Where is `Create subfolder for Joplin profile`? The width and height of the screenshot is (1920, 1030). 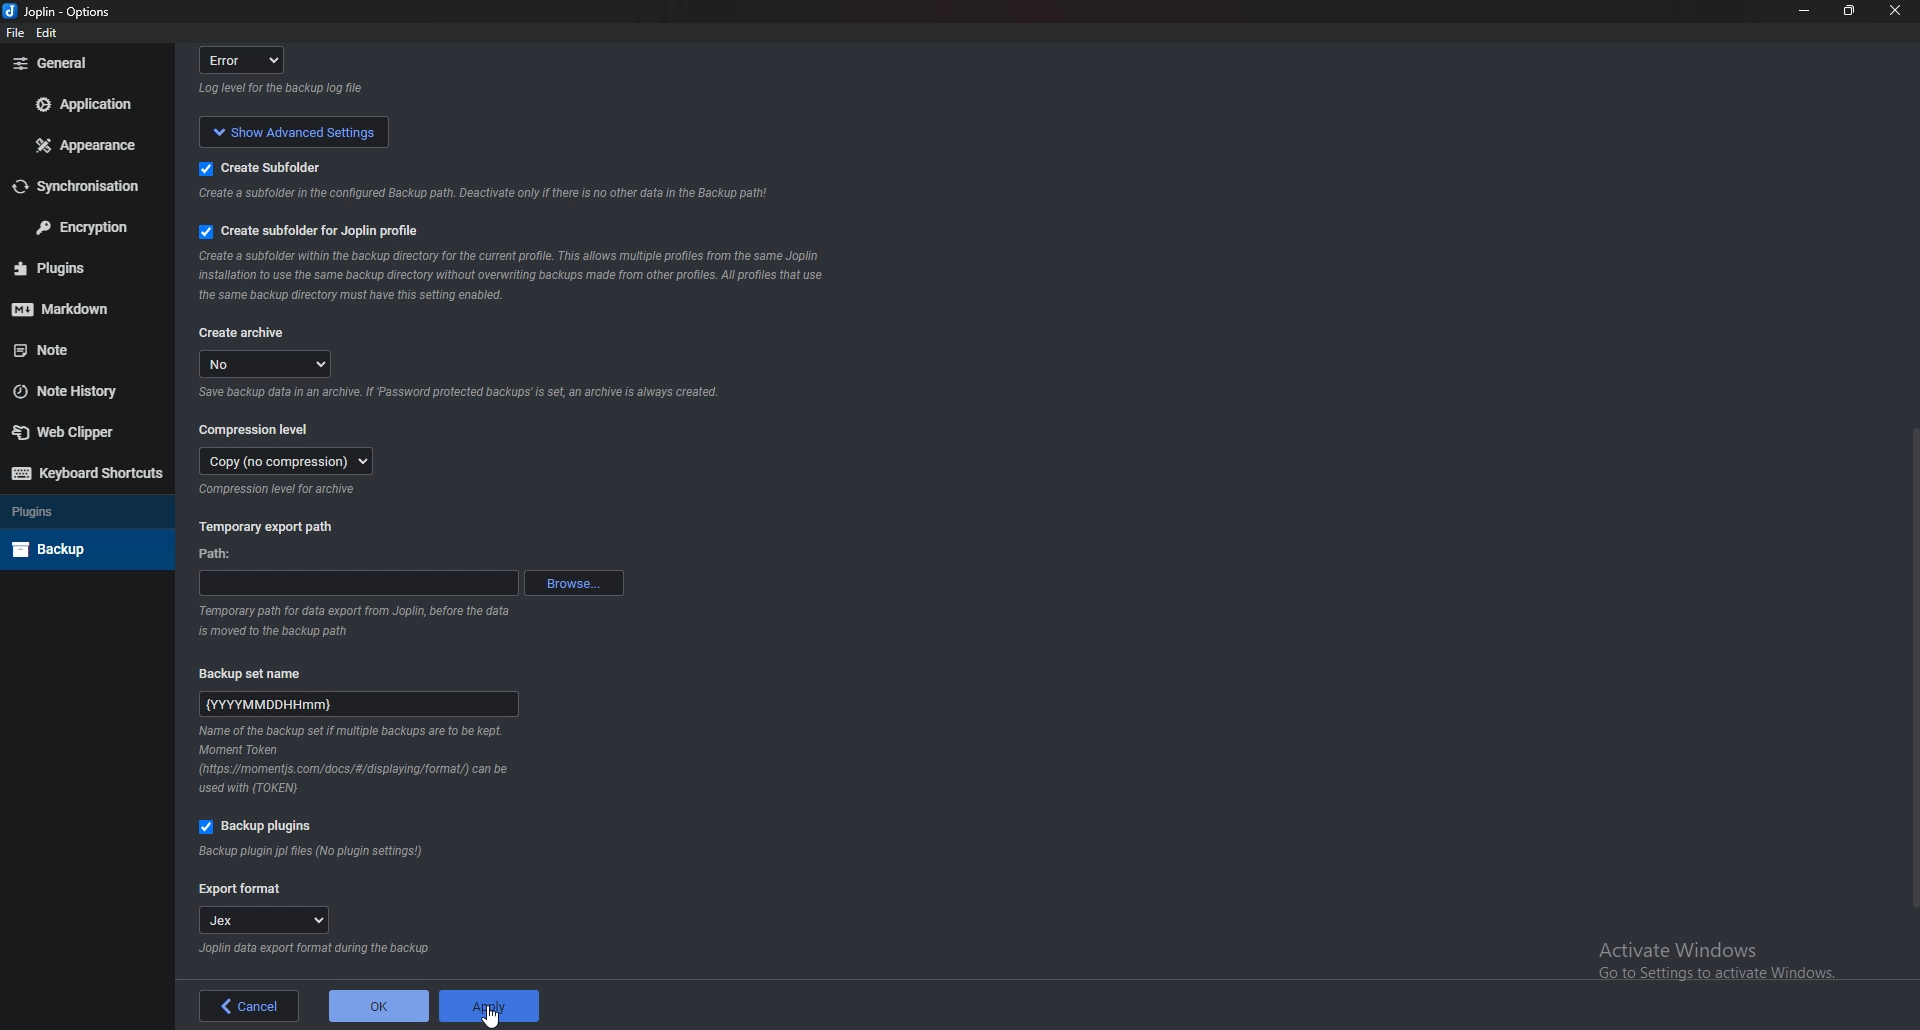
Create subfolder for Joplin profile is located at coordinates (314, 231).